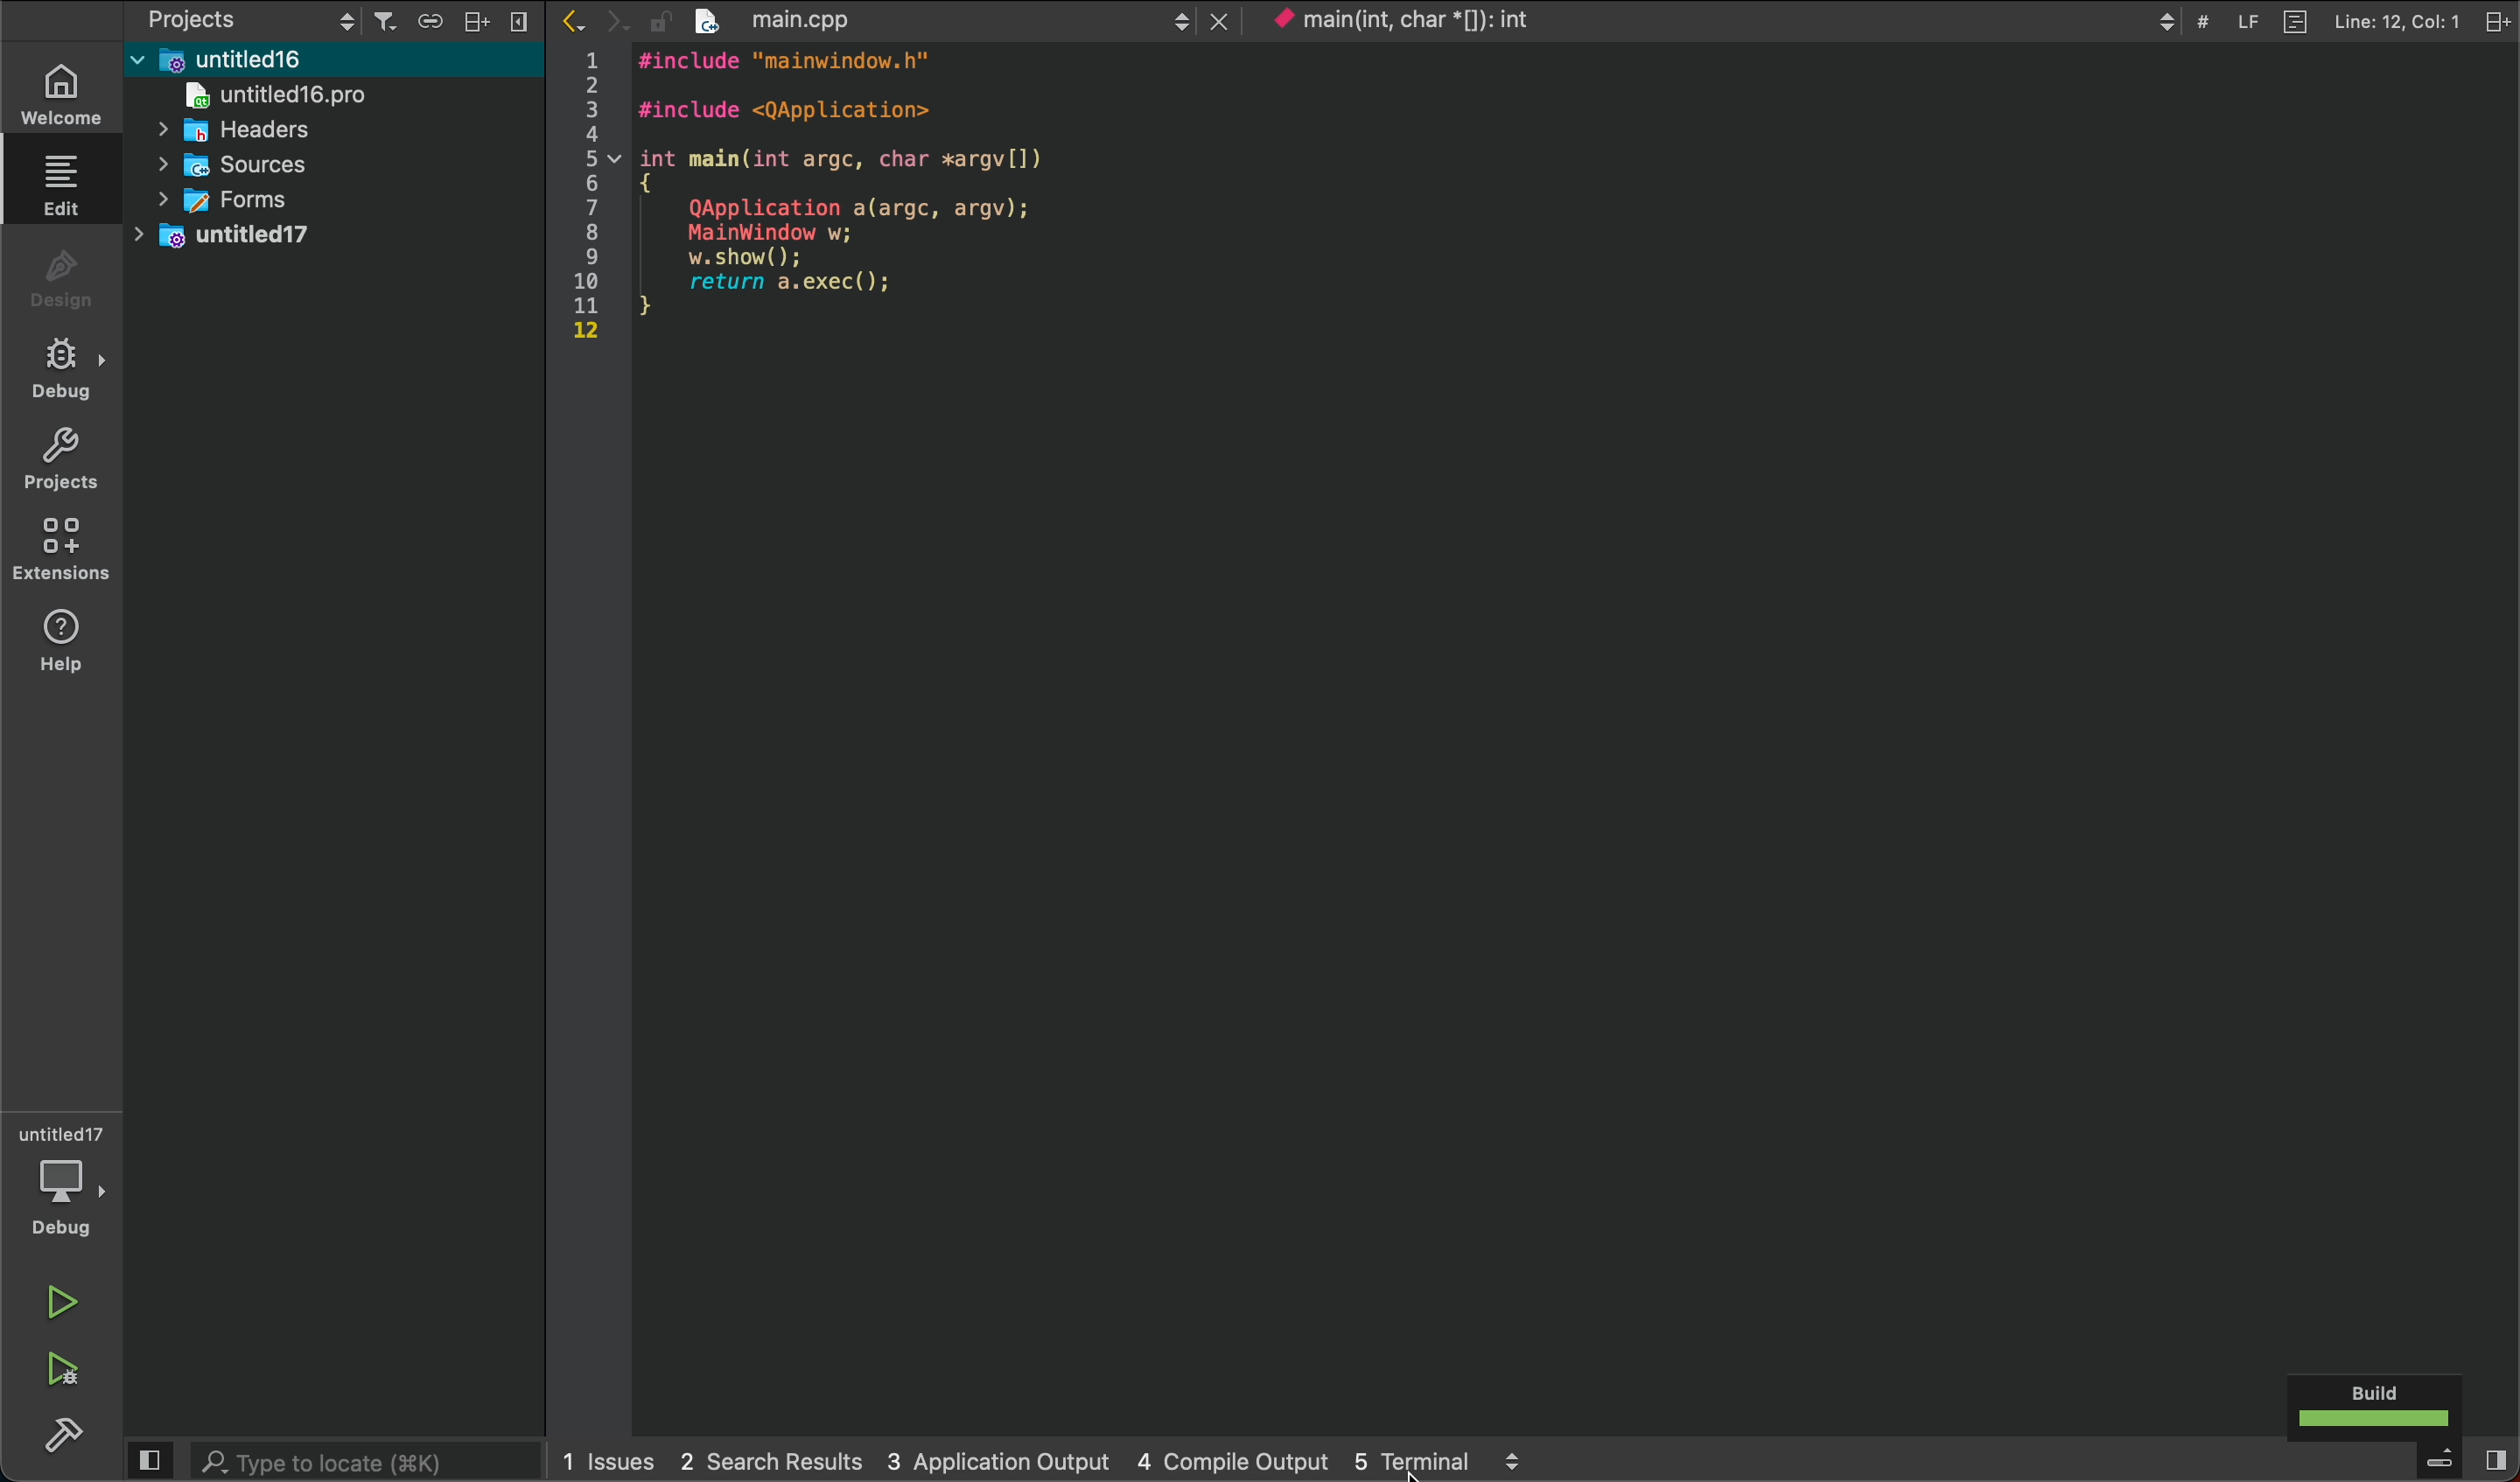 This screenshot has height=1482, width=2520. I want to click on link, so click(437, 19).